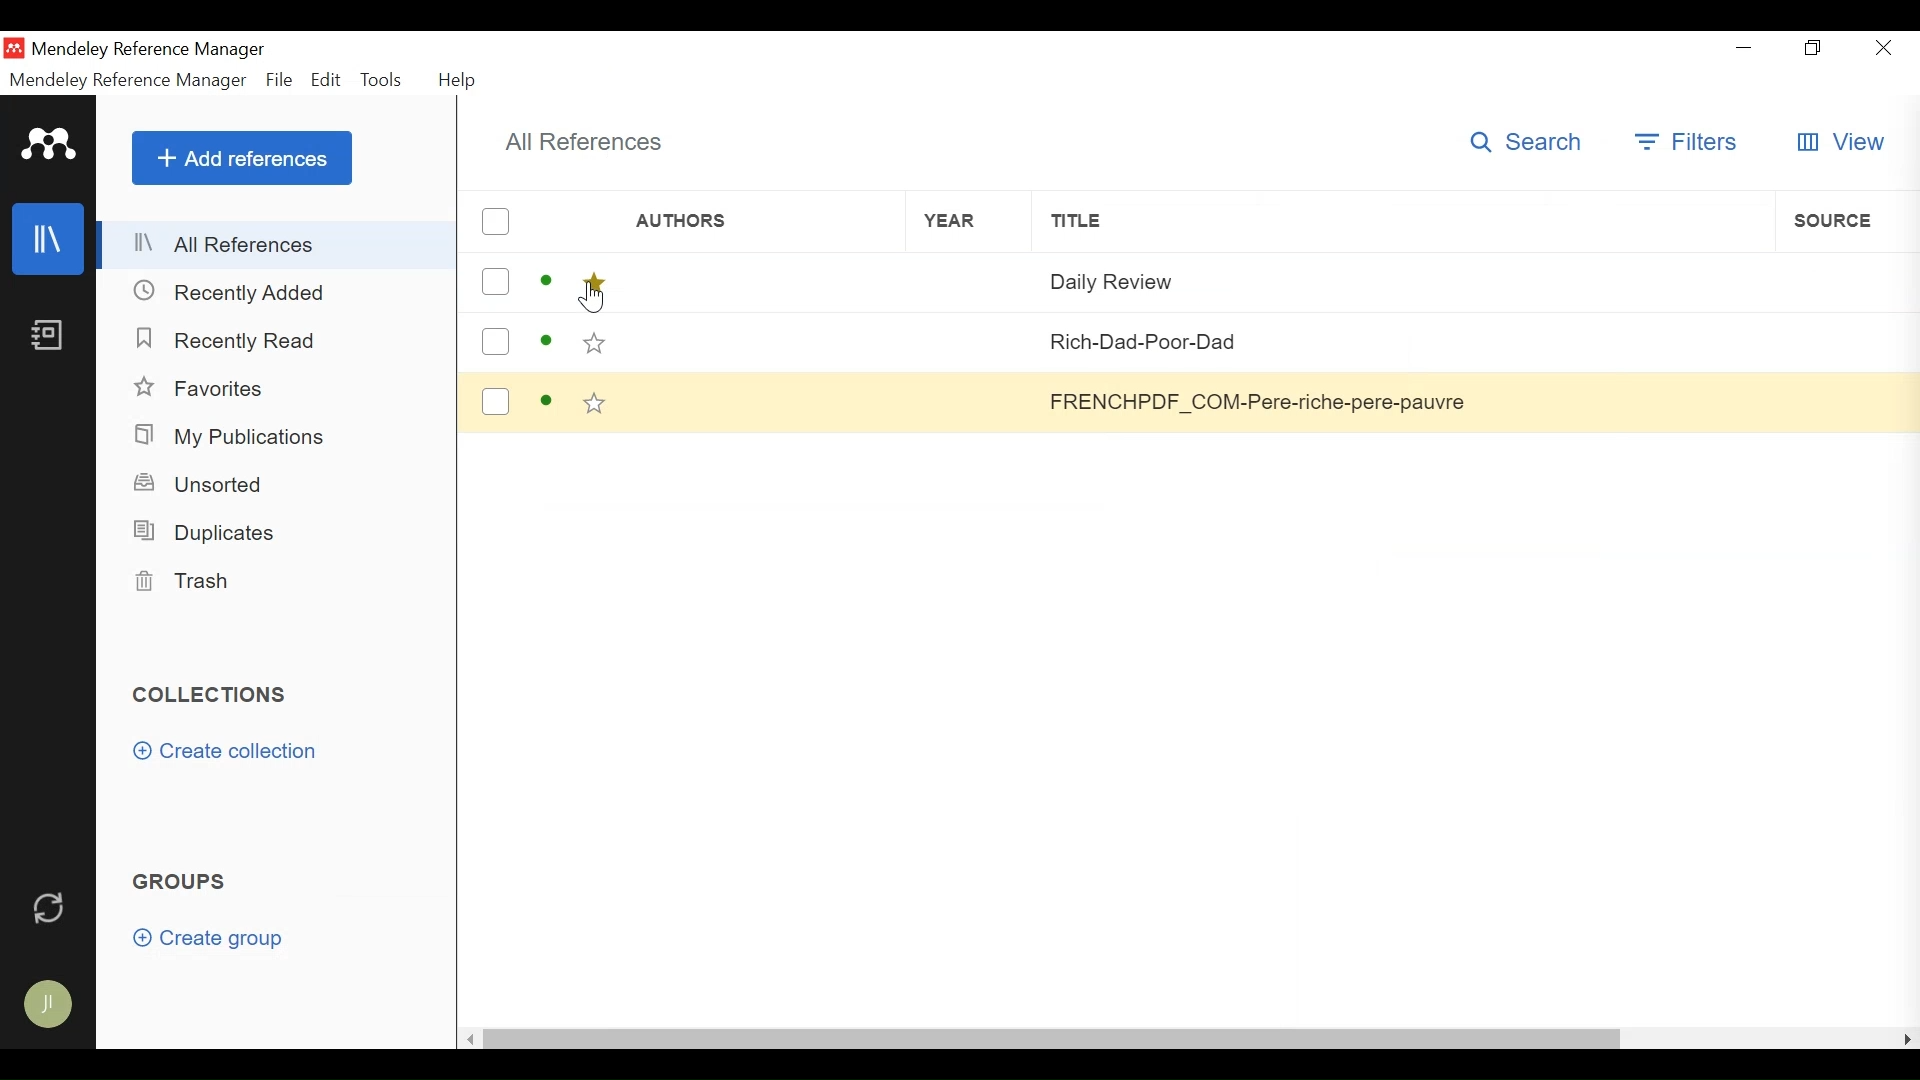 The image size is (1920, 1080). I want to click on View, so click(1844, 141).